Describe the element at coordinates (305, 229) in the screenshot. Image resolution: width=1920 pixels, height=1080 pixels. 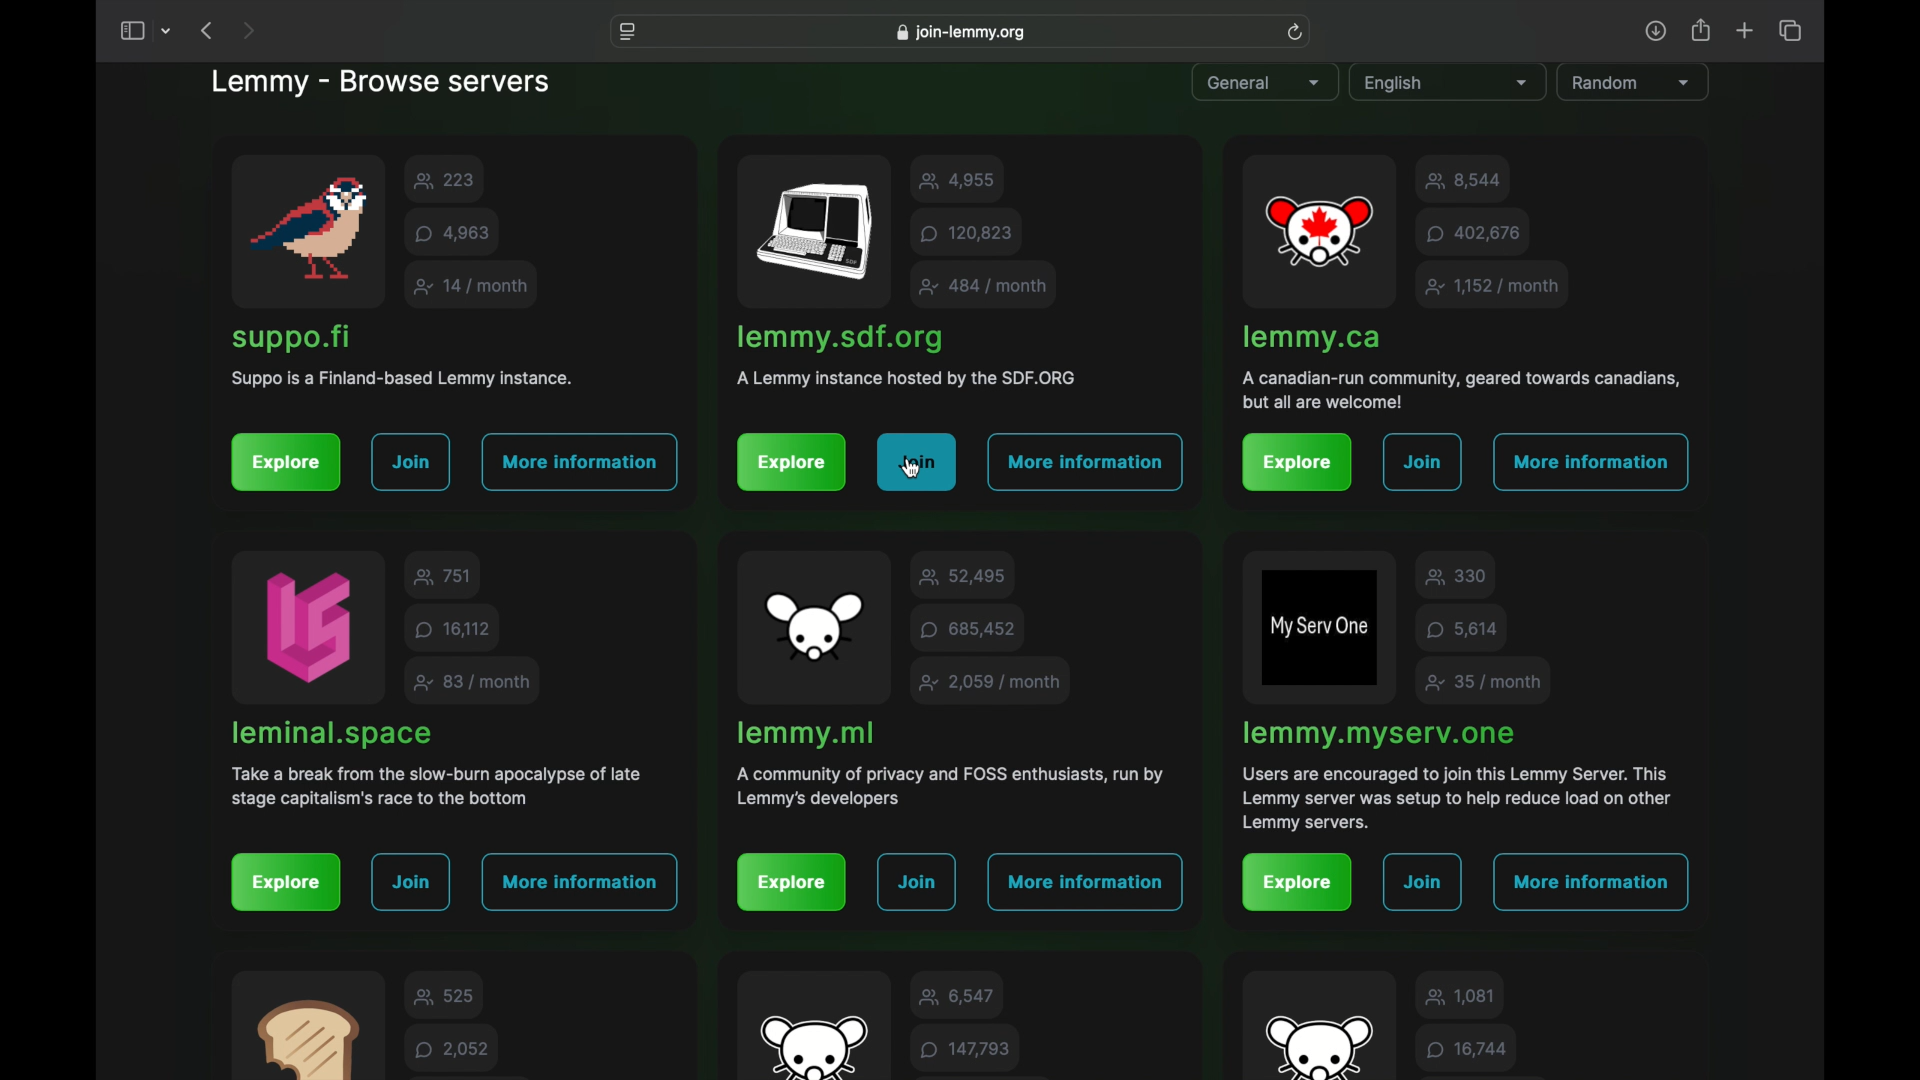
I see `server icon` at that location.